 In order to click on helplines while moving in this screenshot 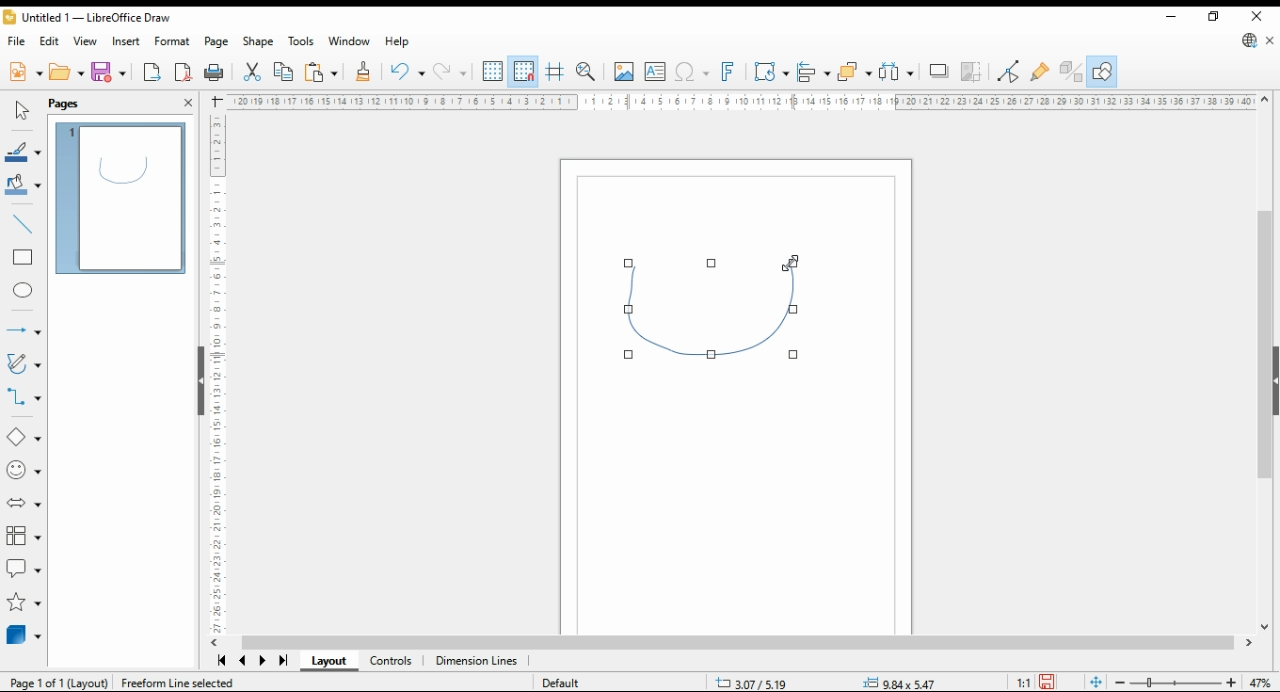, I will do `click(554, 72)`.